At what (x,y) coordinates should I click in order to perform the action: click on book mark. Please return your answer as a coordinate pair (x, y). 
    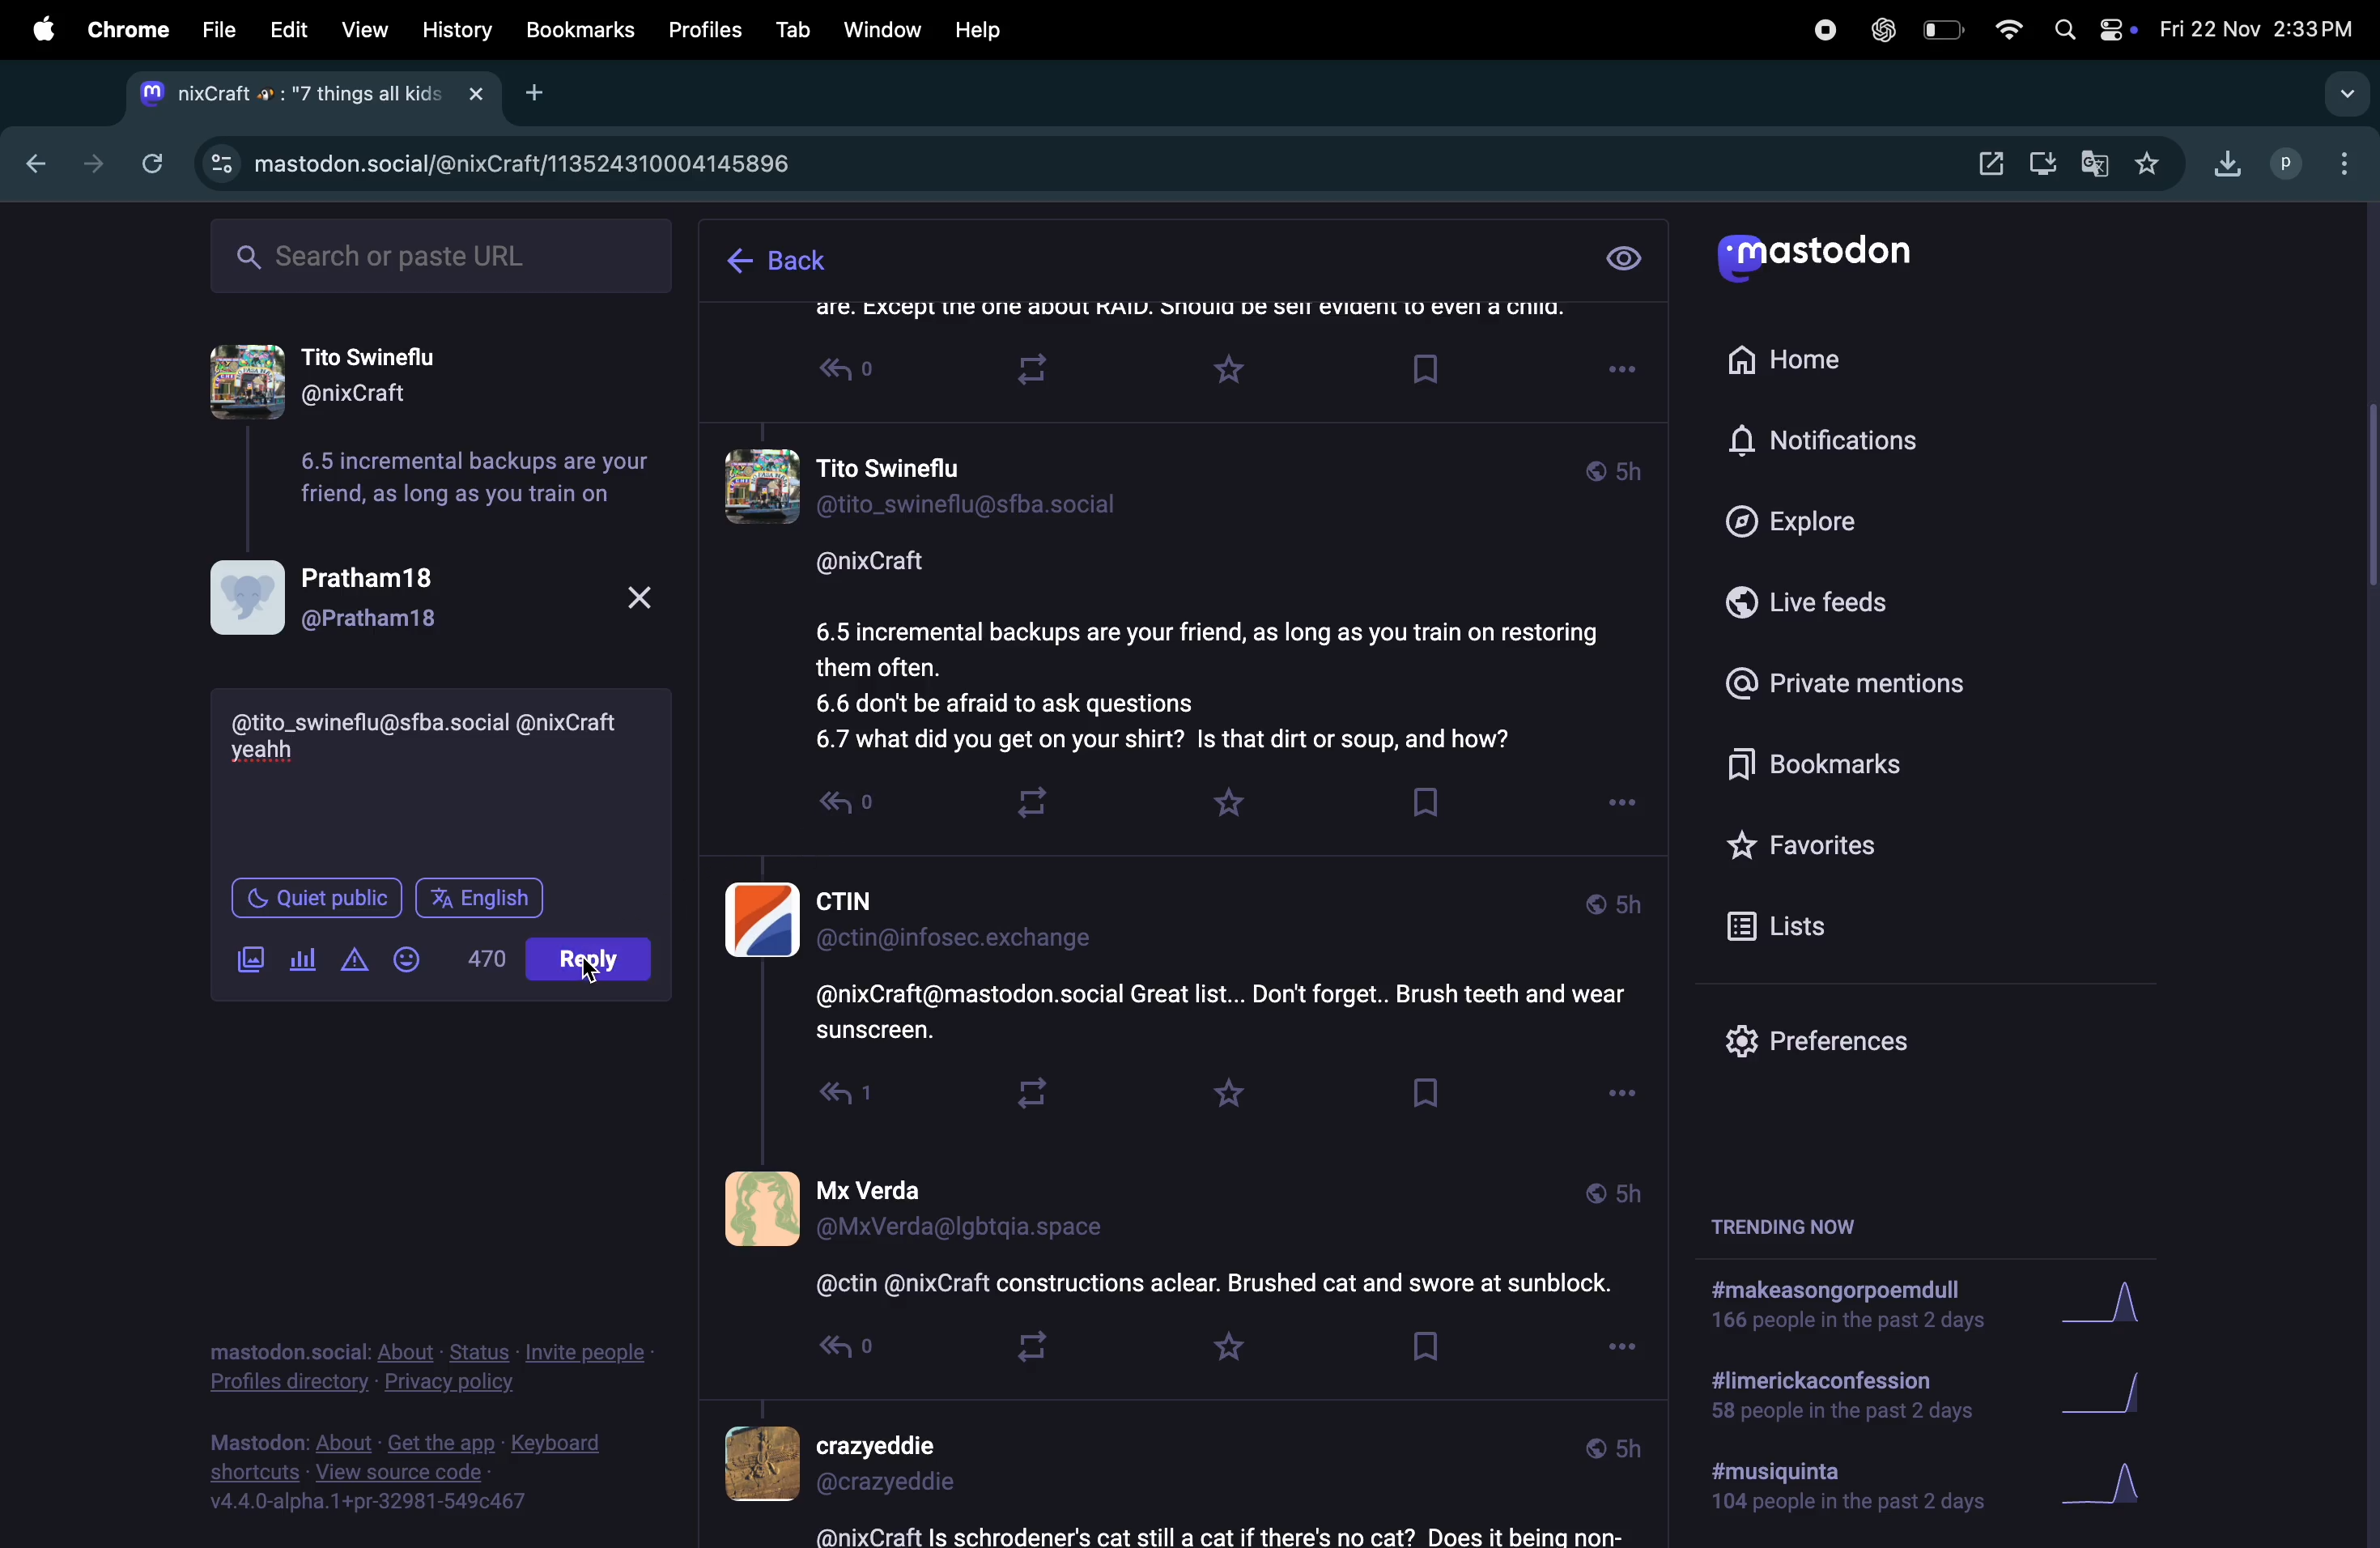
    Looking at the image, I should click on (1421, 801).